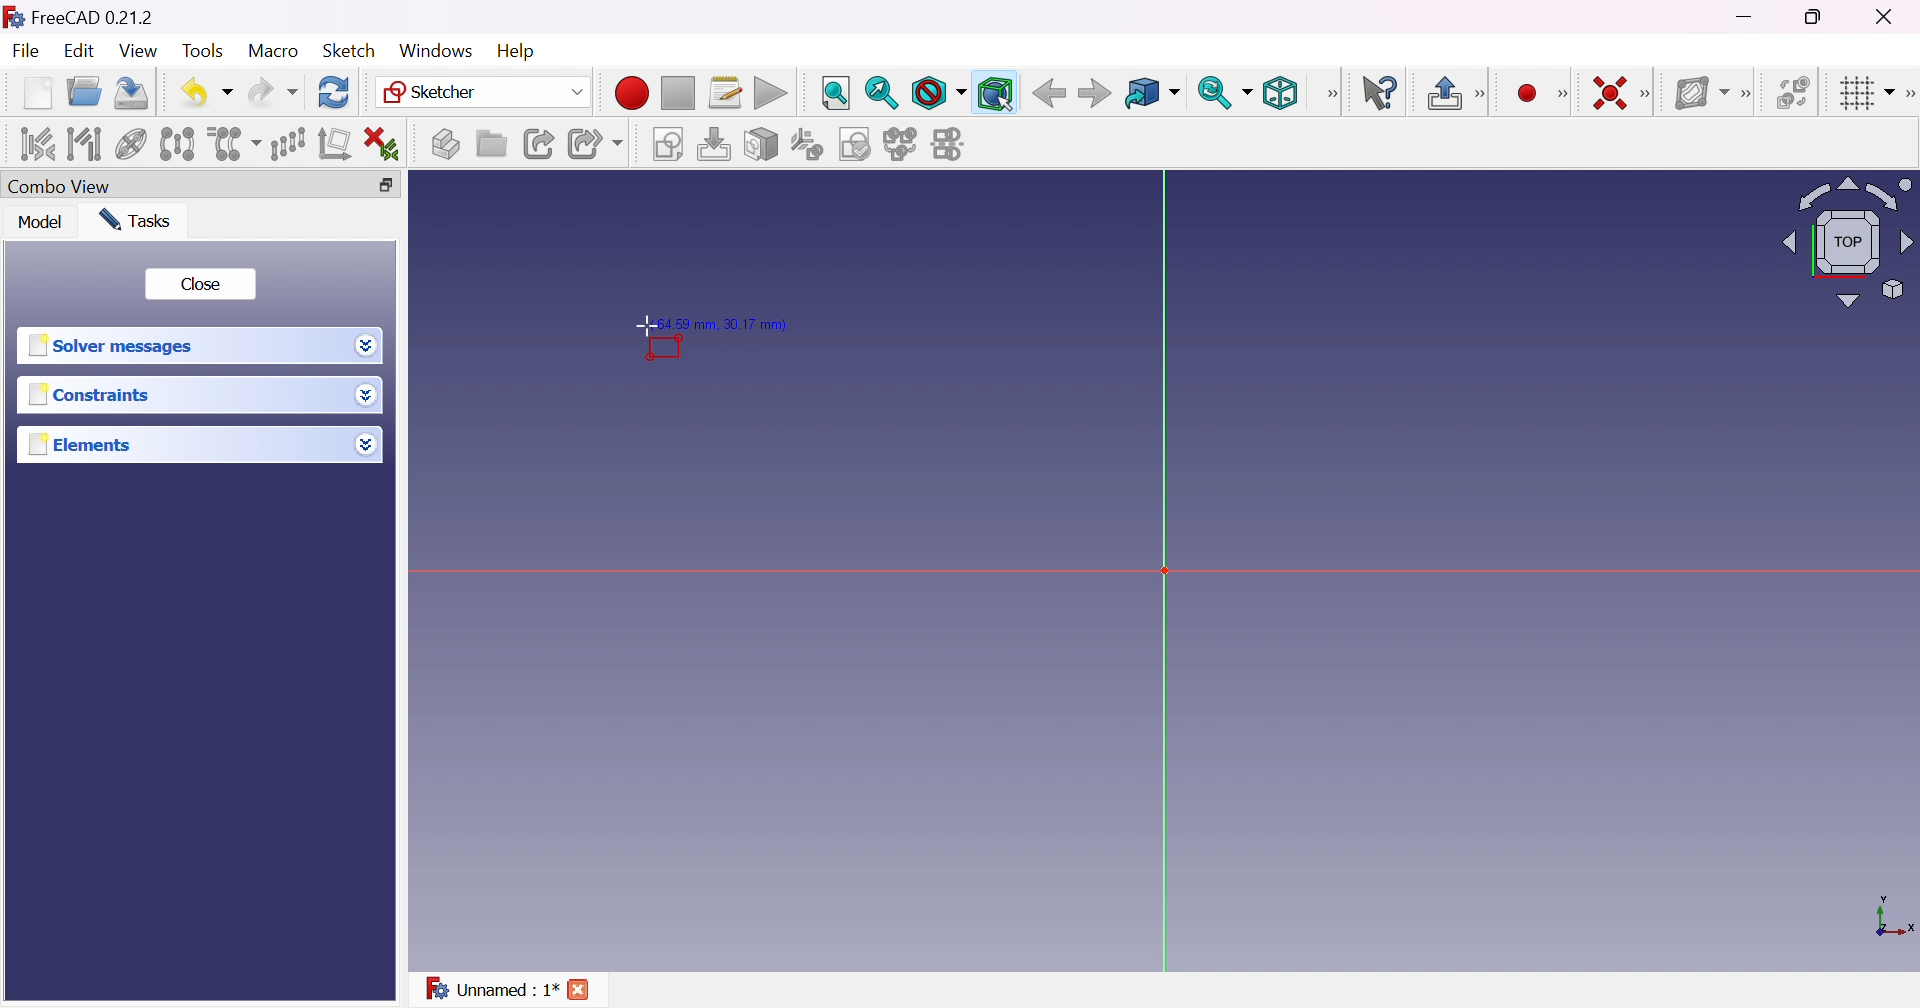 The image size is (1920, 1008). Describe the element at coordinates (336, 92) in the screenshot. I see `Refresh` at that location.